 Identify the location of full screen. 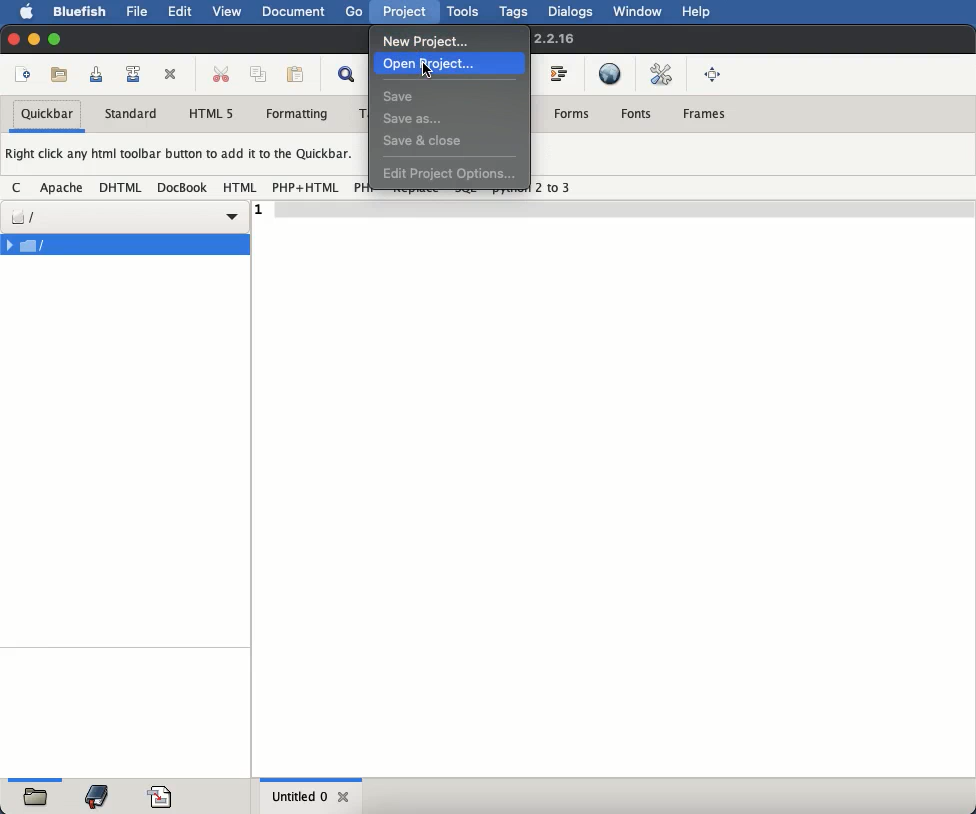
(714, 73).